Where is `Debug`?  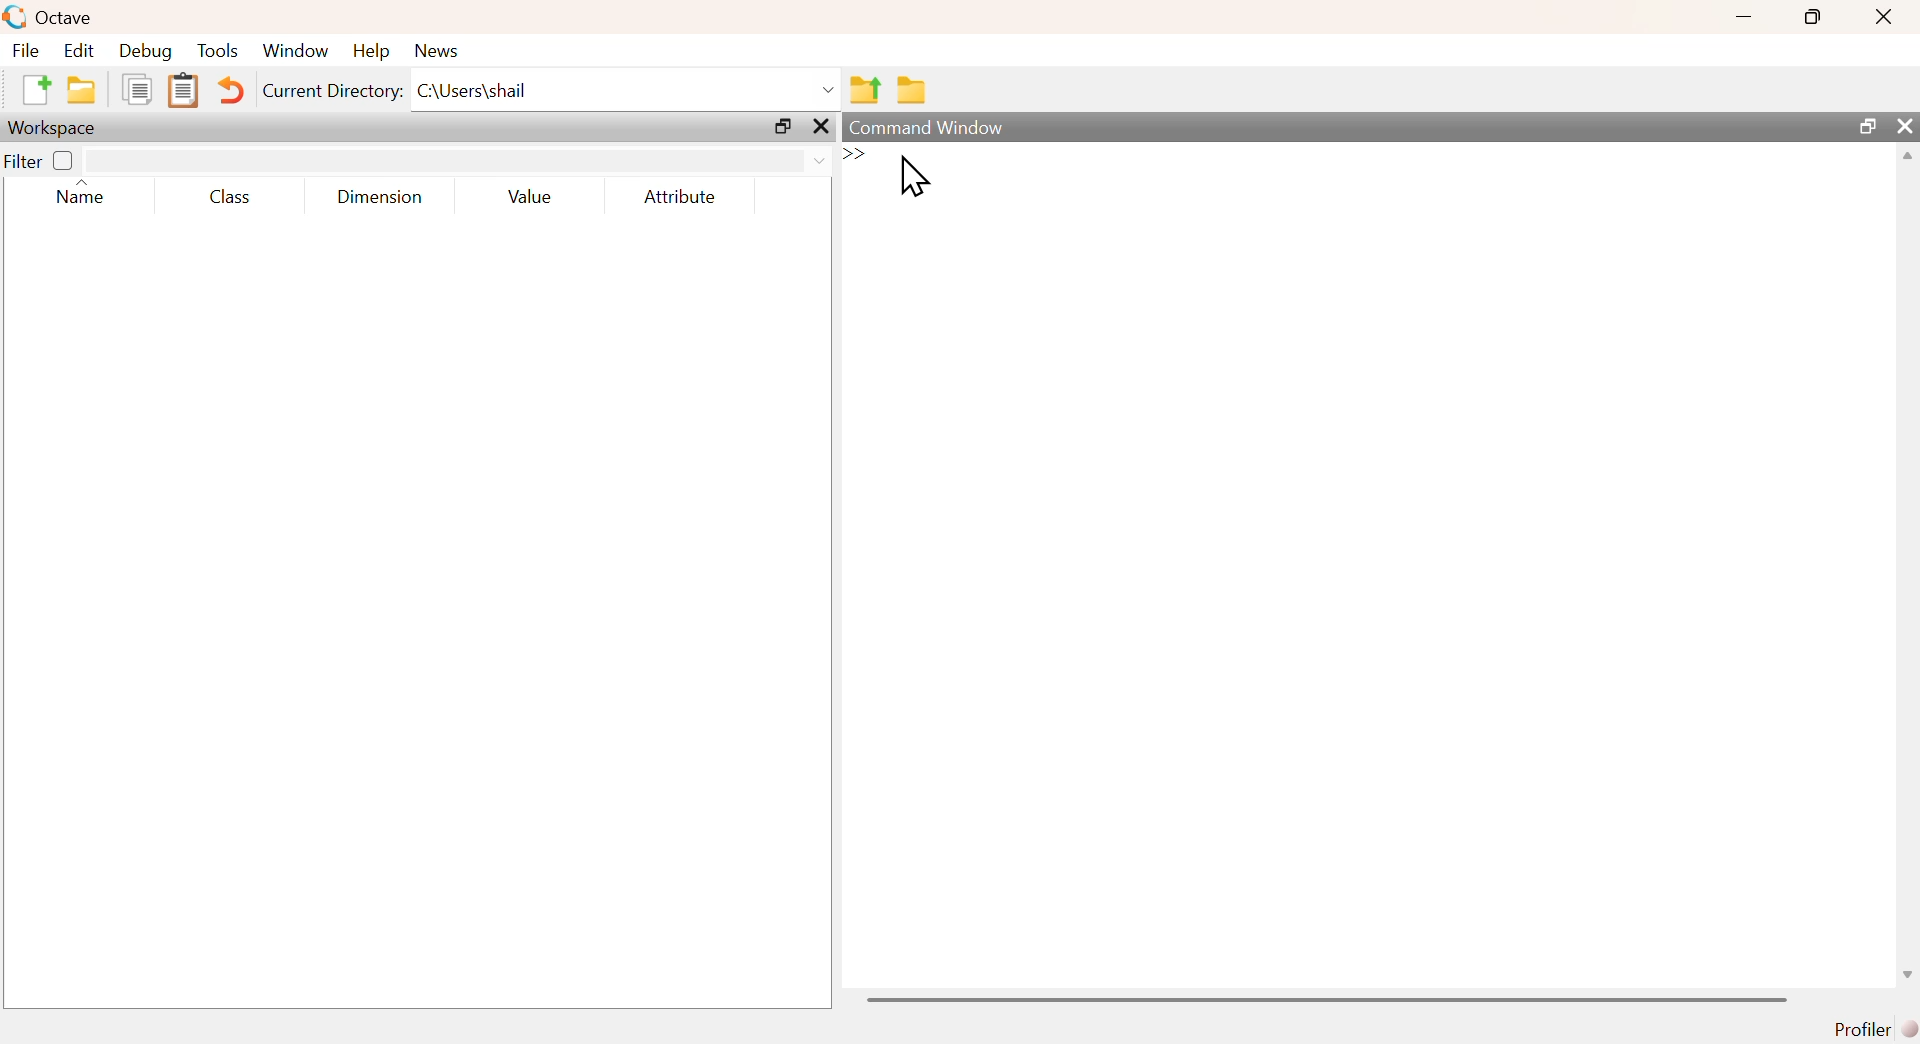 Debug is located at coordinates (145, 51).